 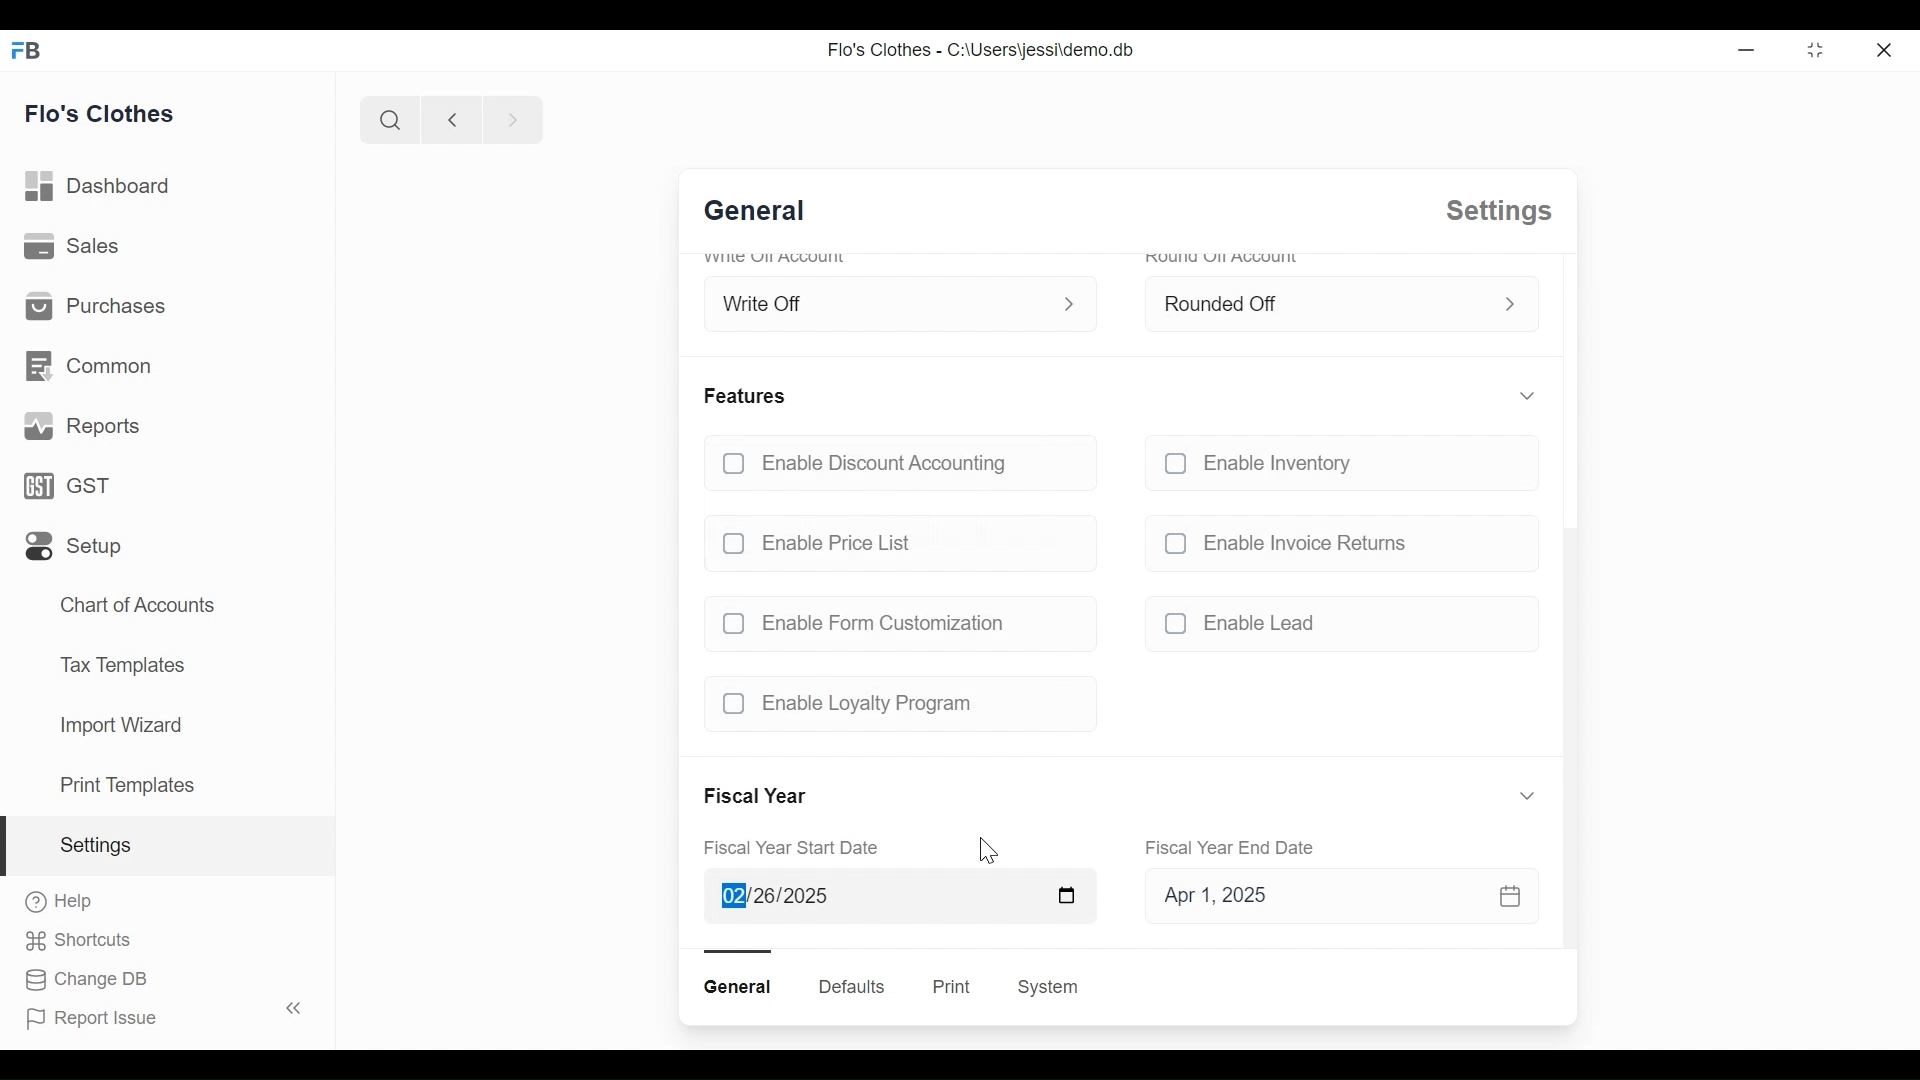 What do you see at coordinates (759, 797) in the screenshot?
I see `Fiscal Year` at bounding box center [759, 797].